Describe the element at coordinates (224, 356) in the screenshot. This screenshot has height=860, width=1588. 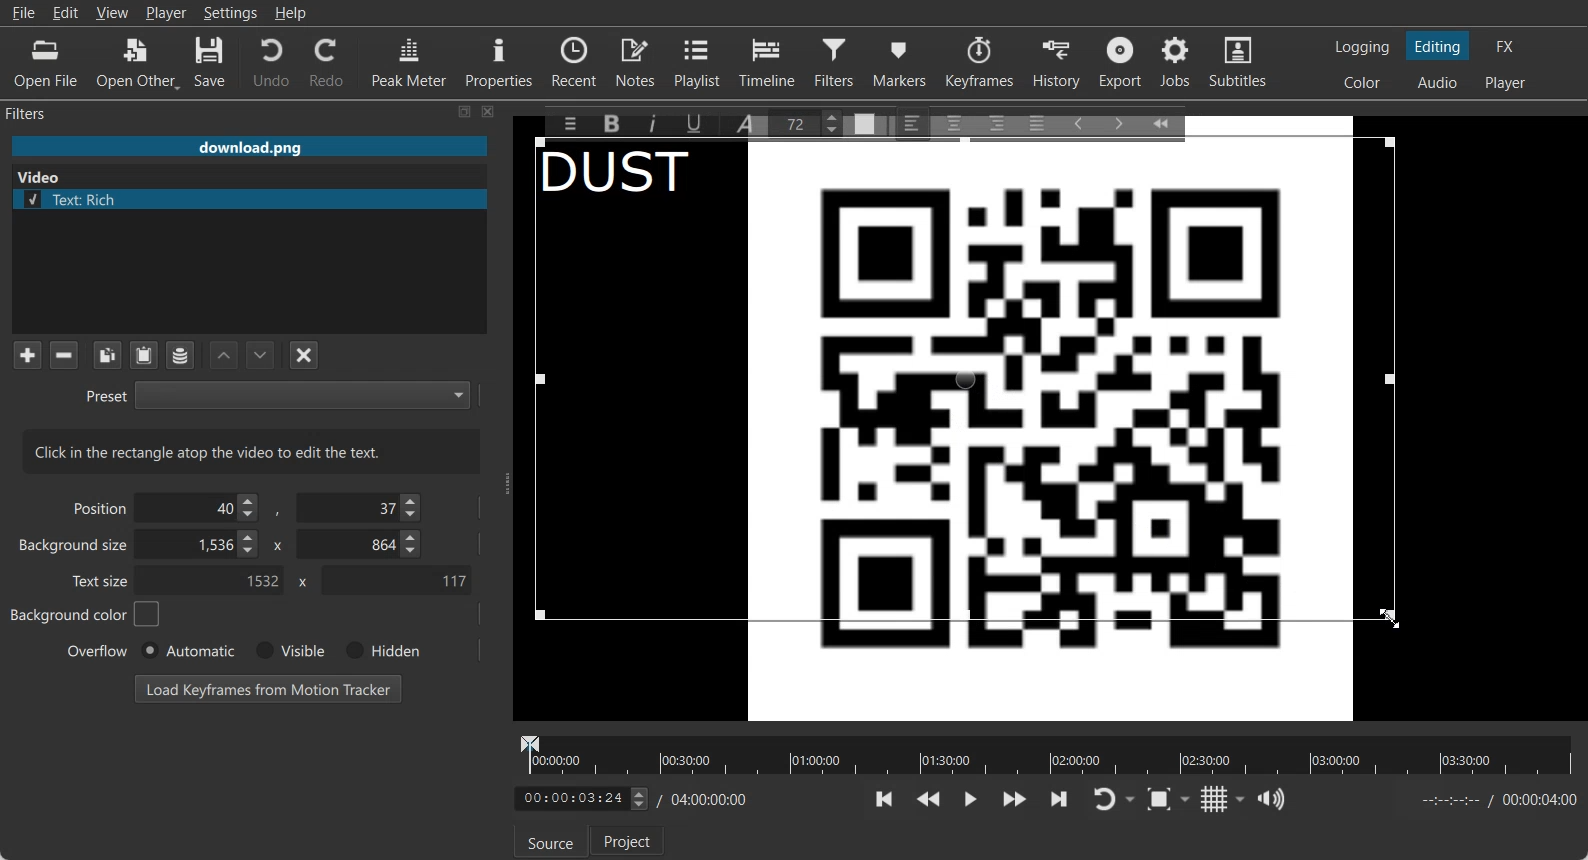
I see `Move Filter up` at that location.